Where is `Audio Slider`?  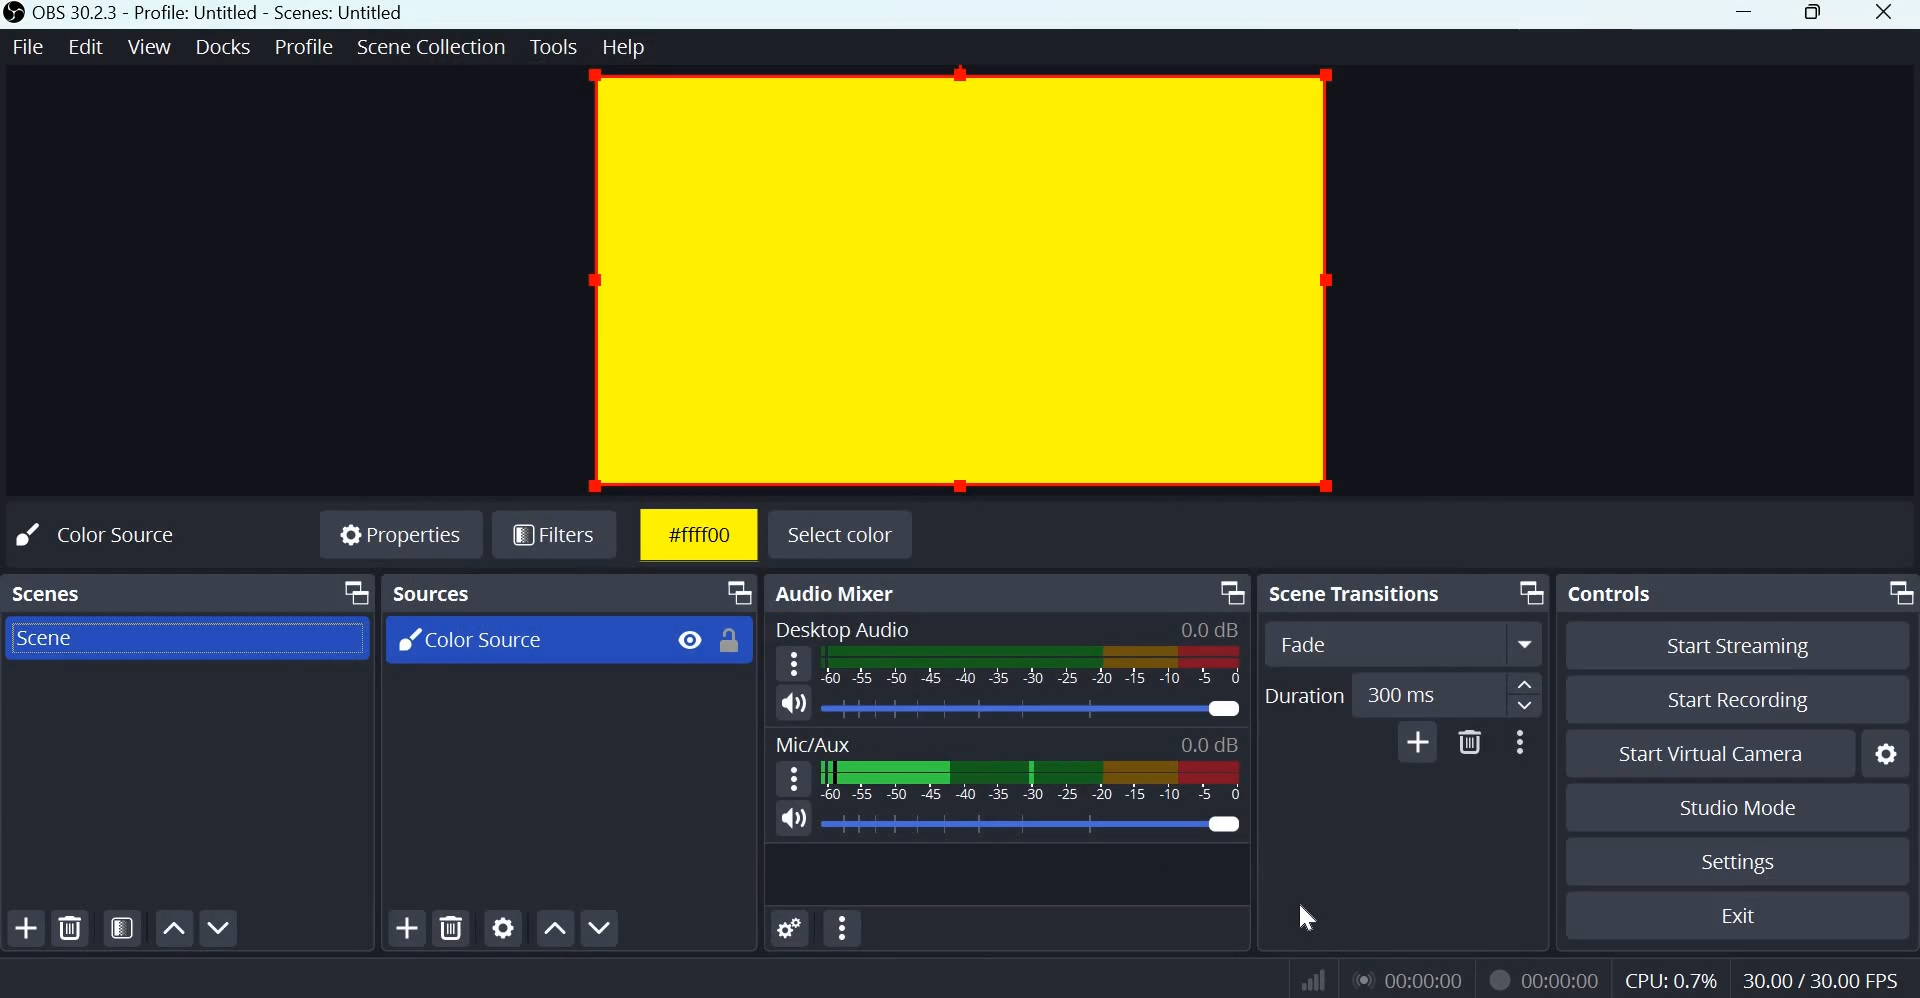
Audio Slider is located at coordinates (1226, 707).